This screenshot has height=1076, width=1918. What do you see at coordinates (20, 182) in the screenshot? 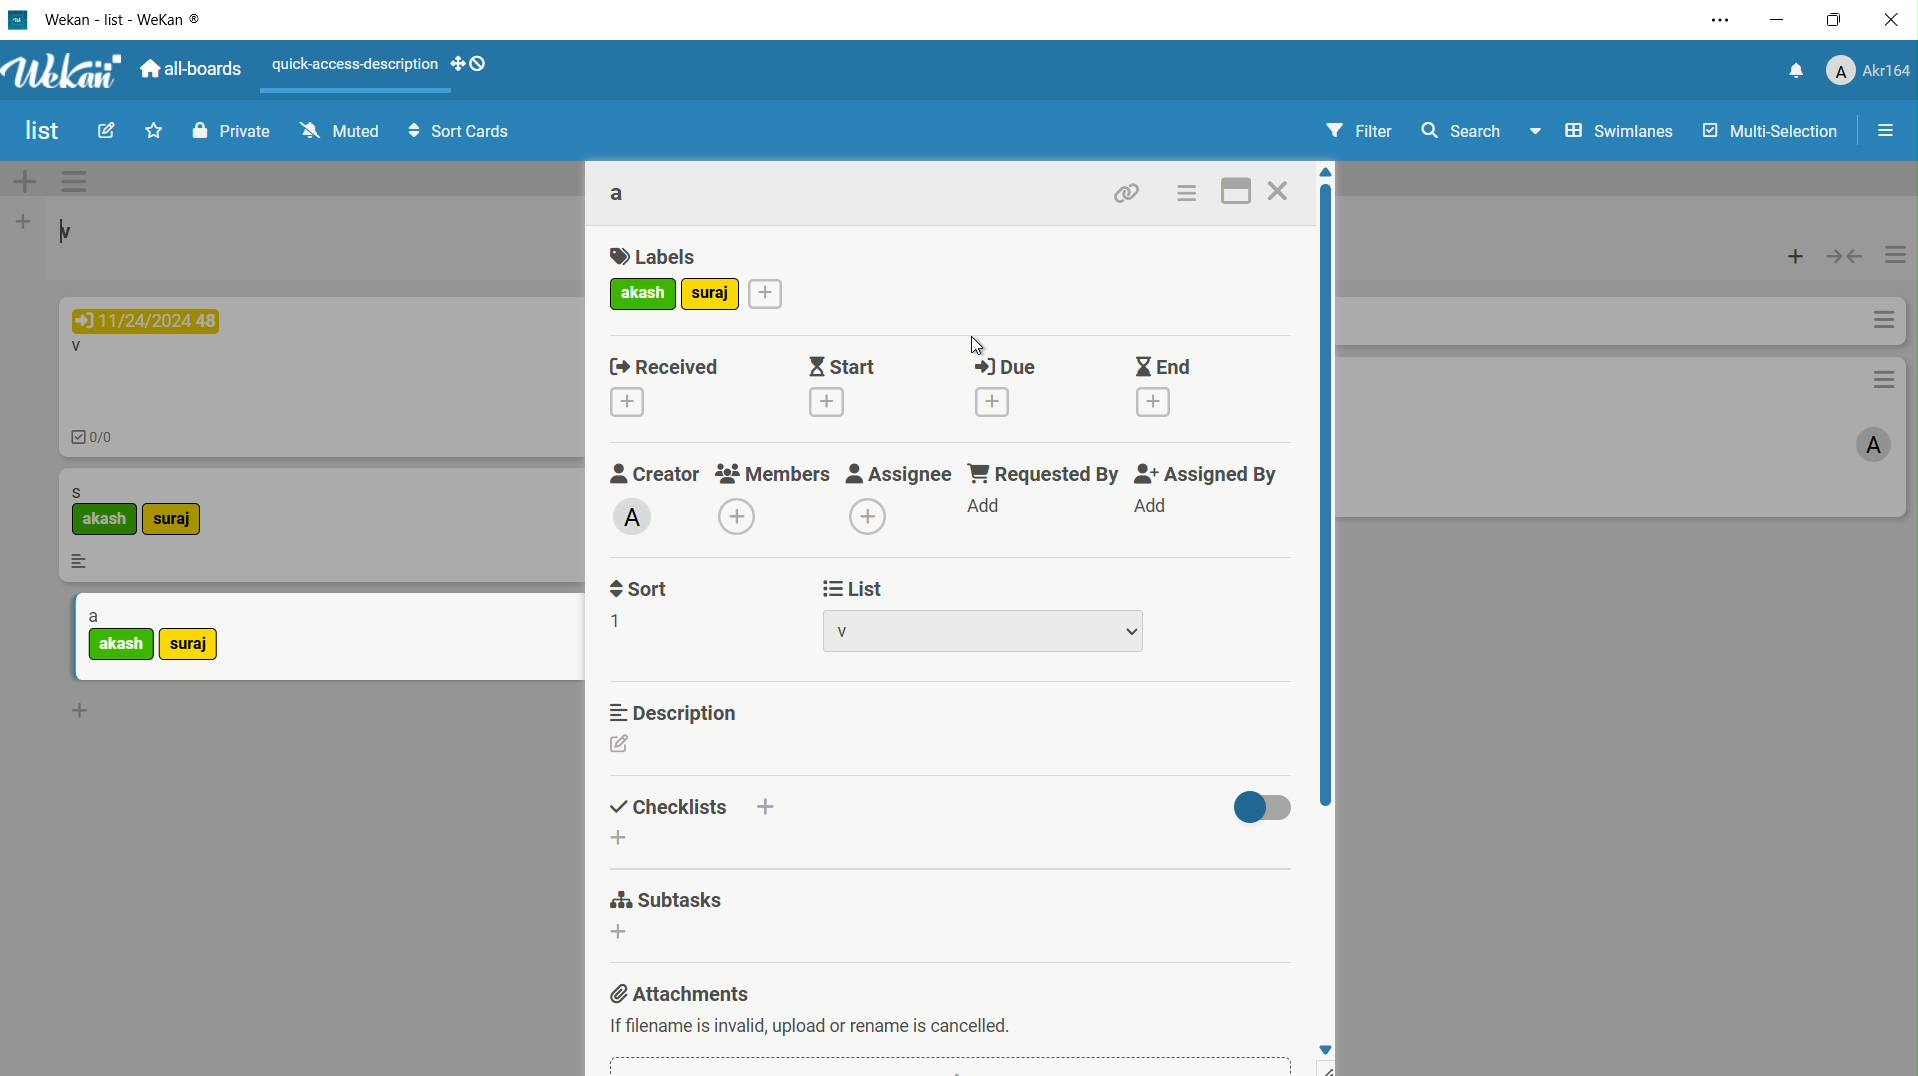
I see `add` at bounding box center [20, 182].